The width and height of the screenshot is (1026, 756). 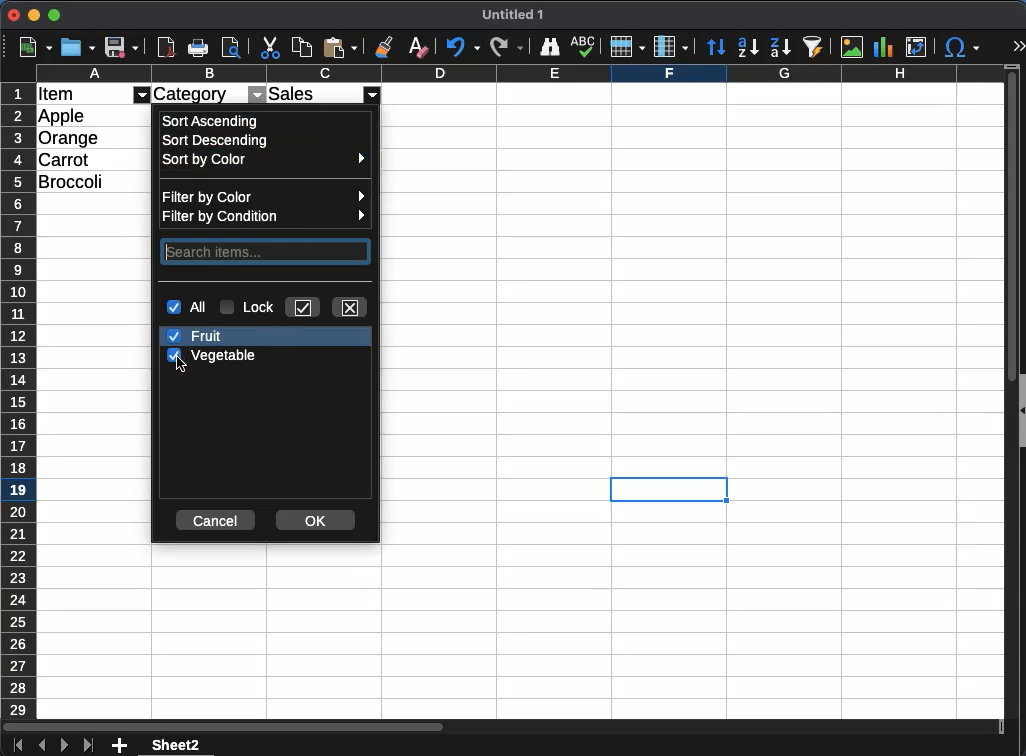 I want to click on finder, so click(x=550, y=47).